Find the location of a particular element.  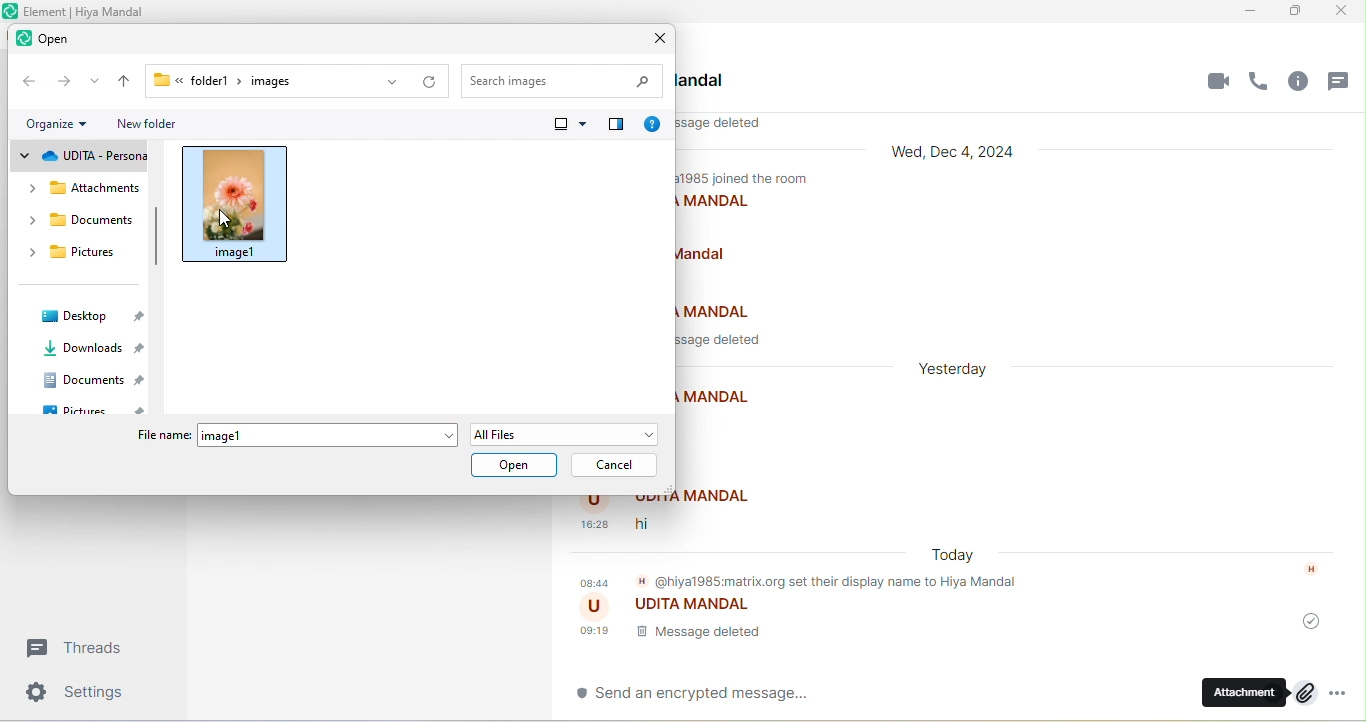

picture is located at coordinates (100, 412).